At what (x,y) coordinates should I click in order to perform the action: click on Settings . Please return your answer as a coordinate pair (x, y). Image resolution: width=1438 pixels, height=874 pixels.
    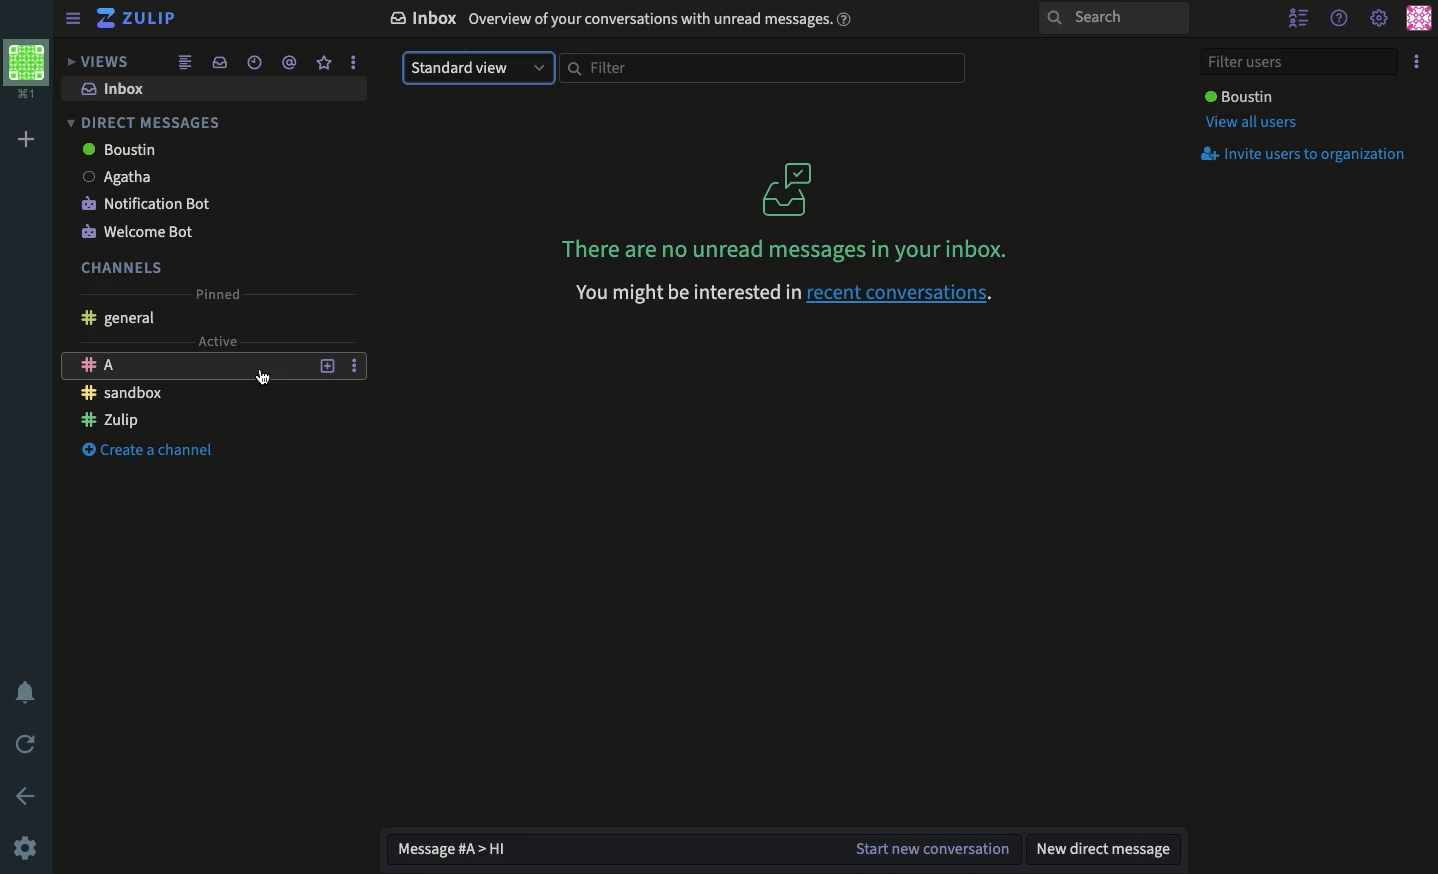
    Looking at the image, I should click on (1378, 20).